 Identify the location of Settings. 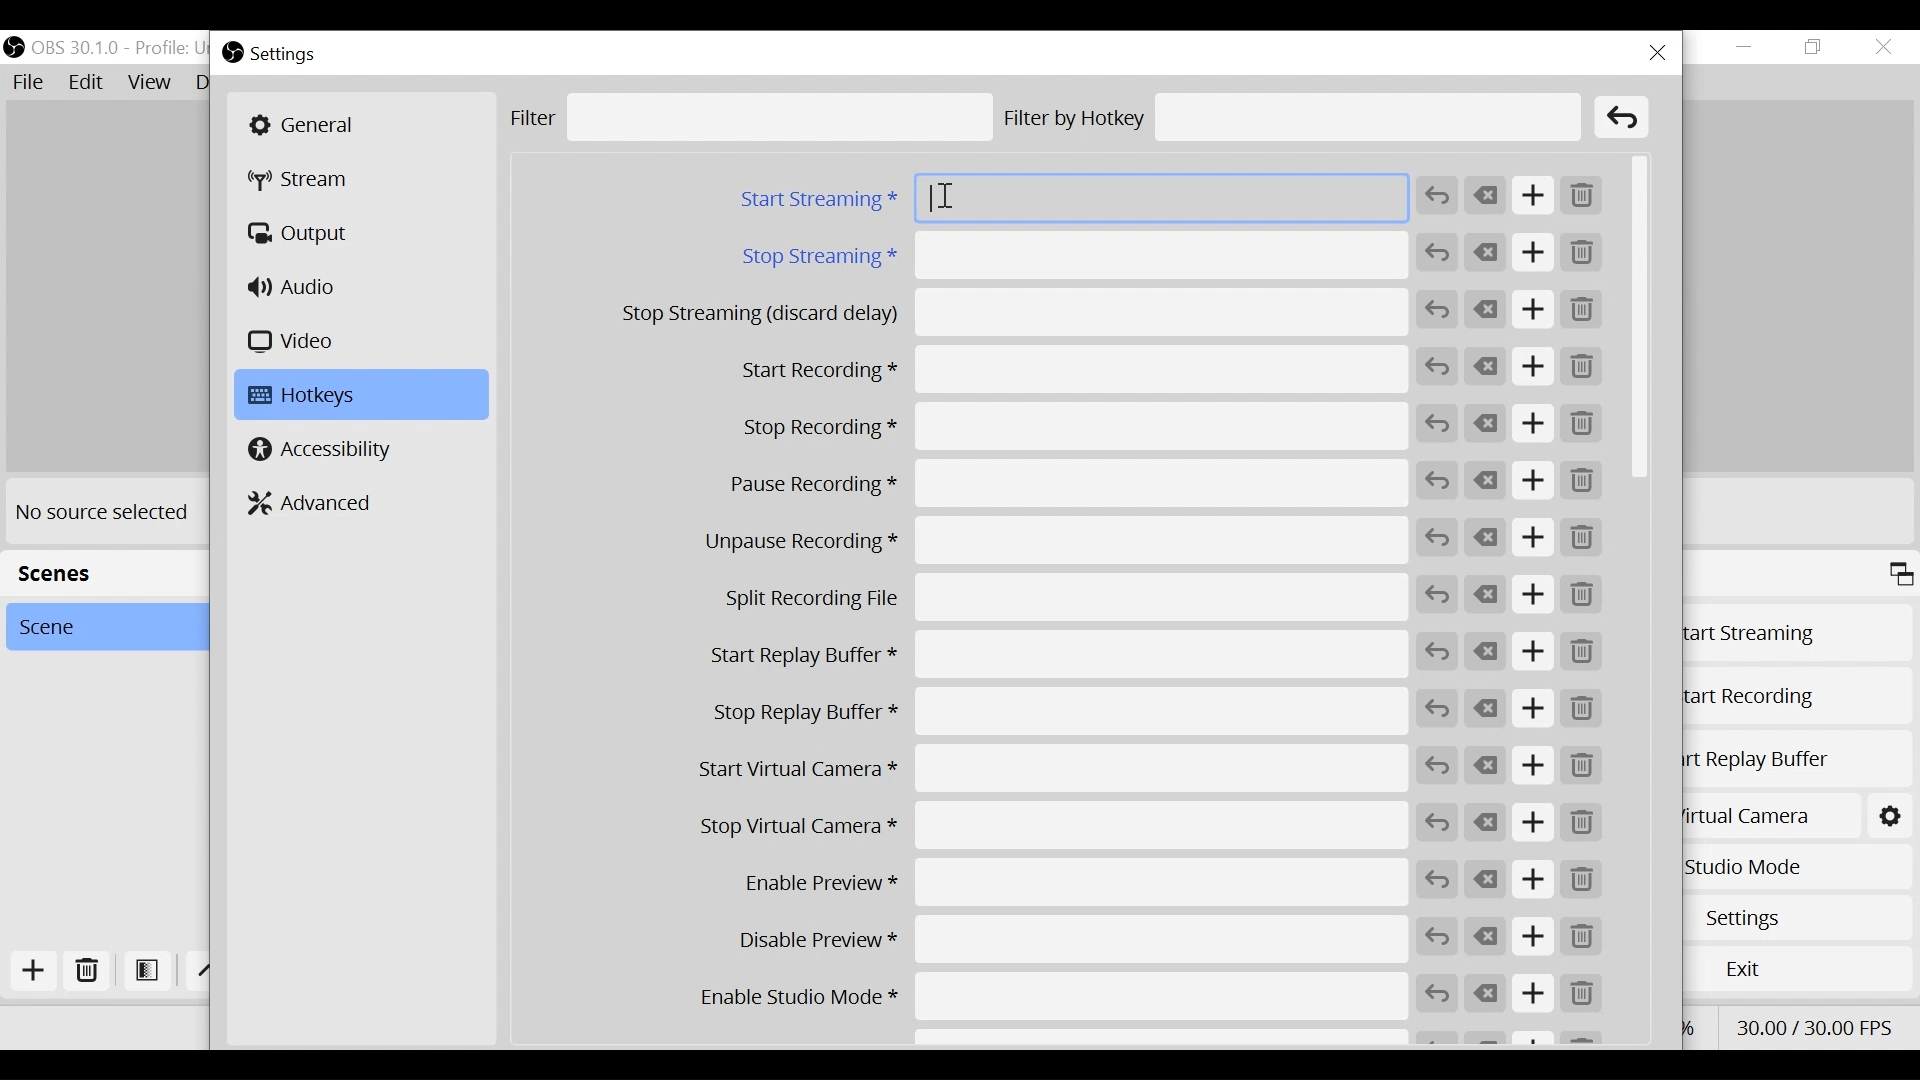
(290, 52).